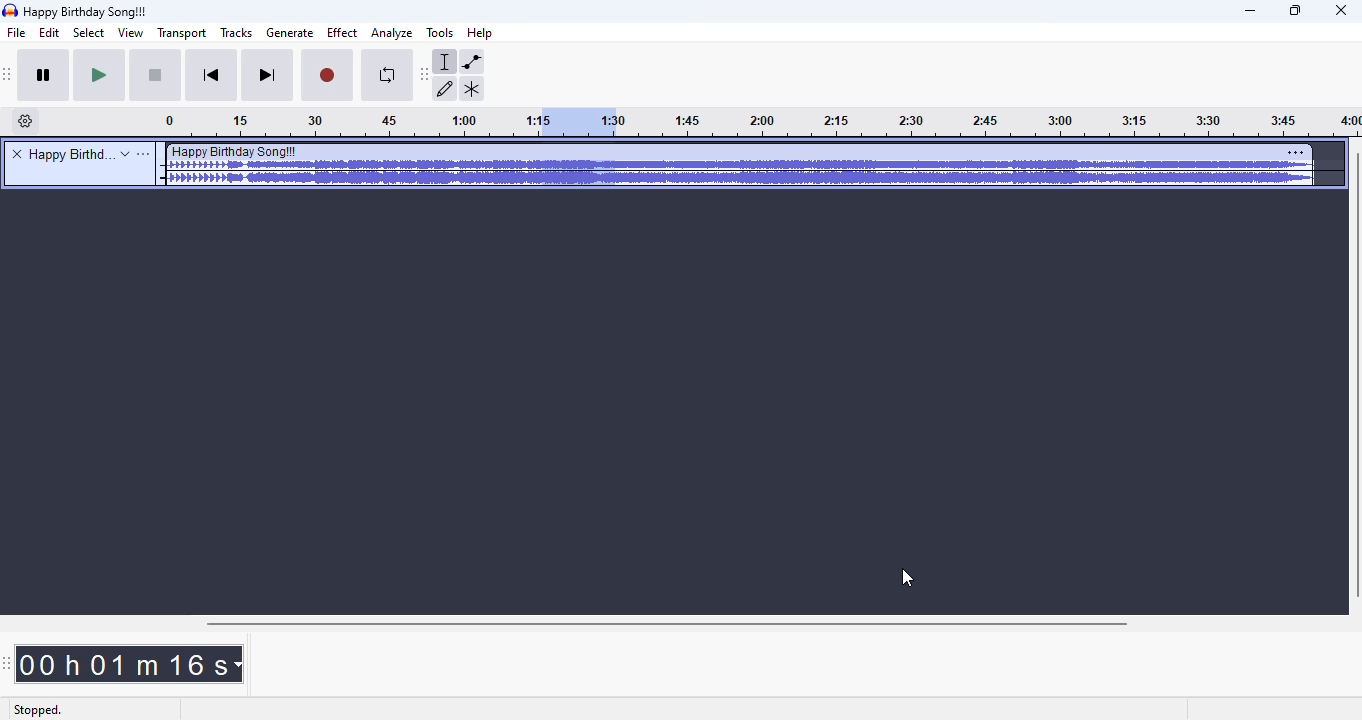  Describe the element at coordinates (26, 121) in the screenshot. I see `timeline options` at that location.